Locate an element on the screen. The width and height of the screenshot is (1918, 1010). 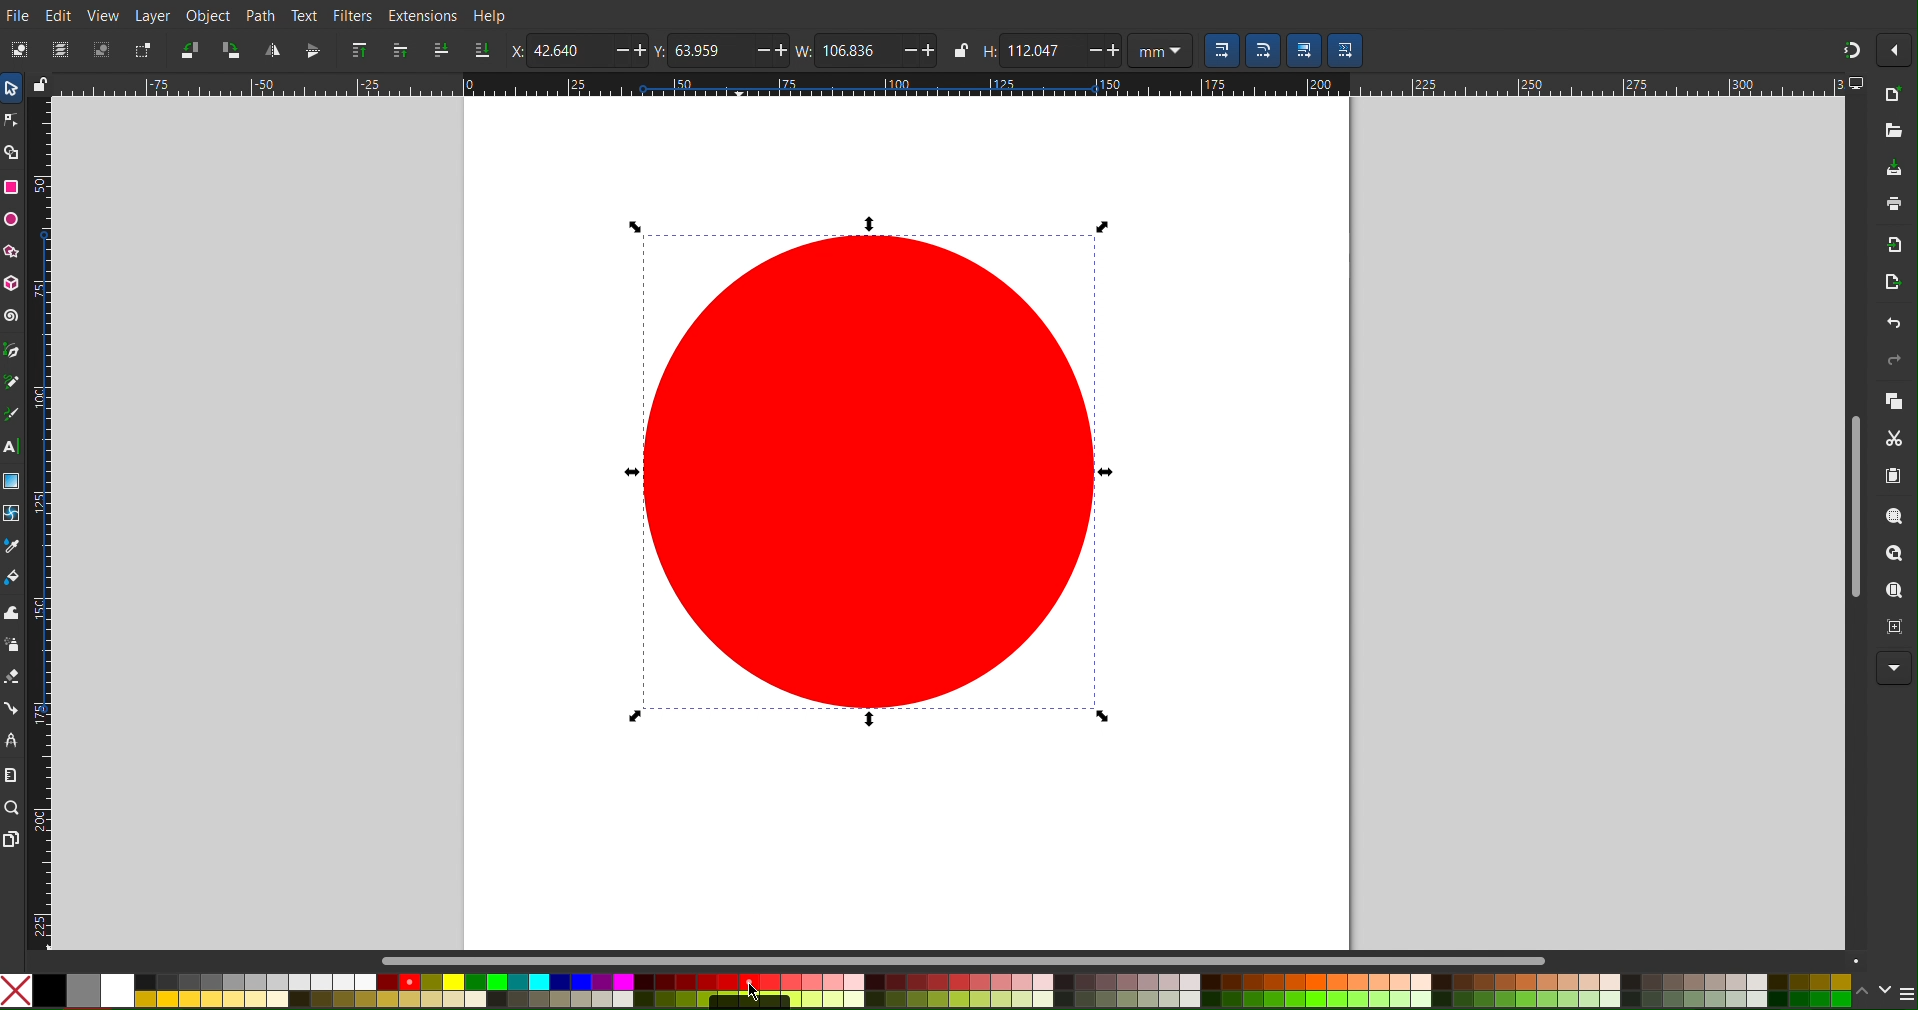
increase/decrease is located at coordinates (772, 50).